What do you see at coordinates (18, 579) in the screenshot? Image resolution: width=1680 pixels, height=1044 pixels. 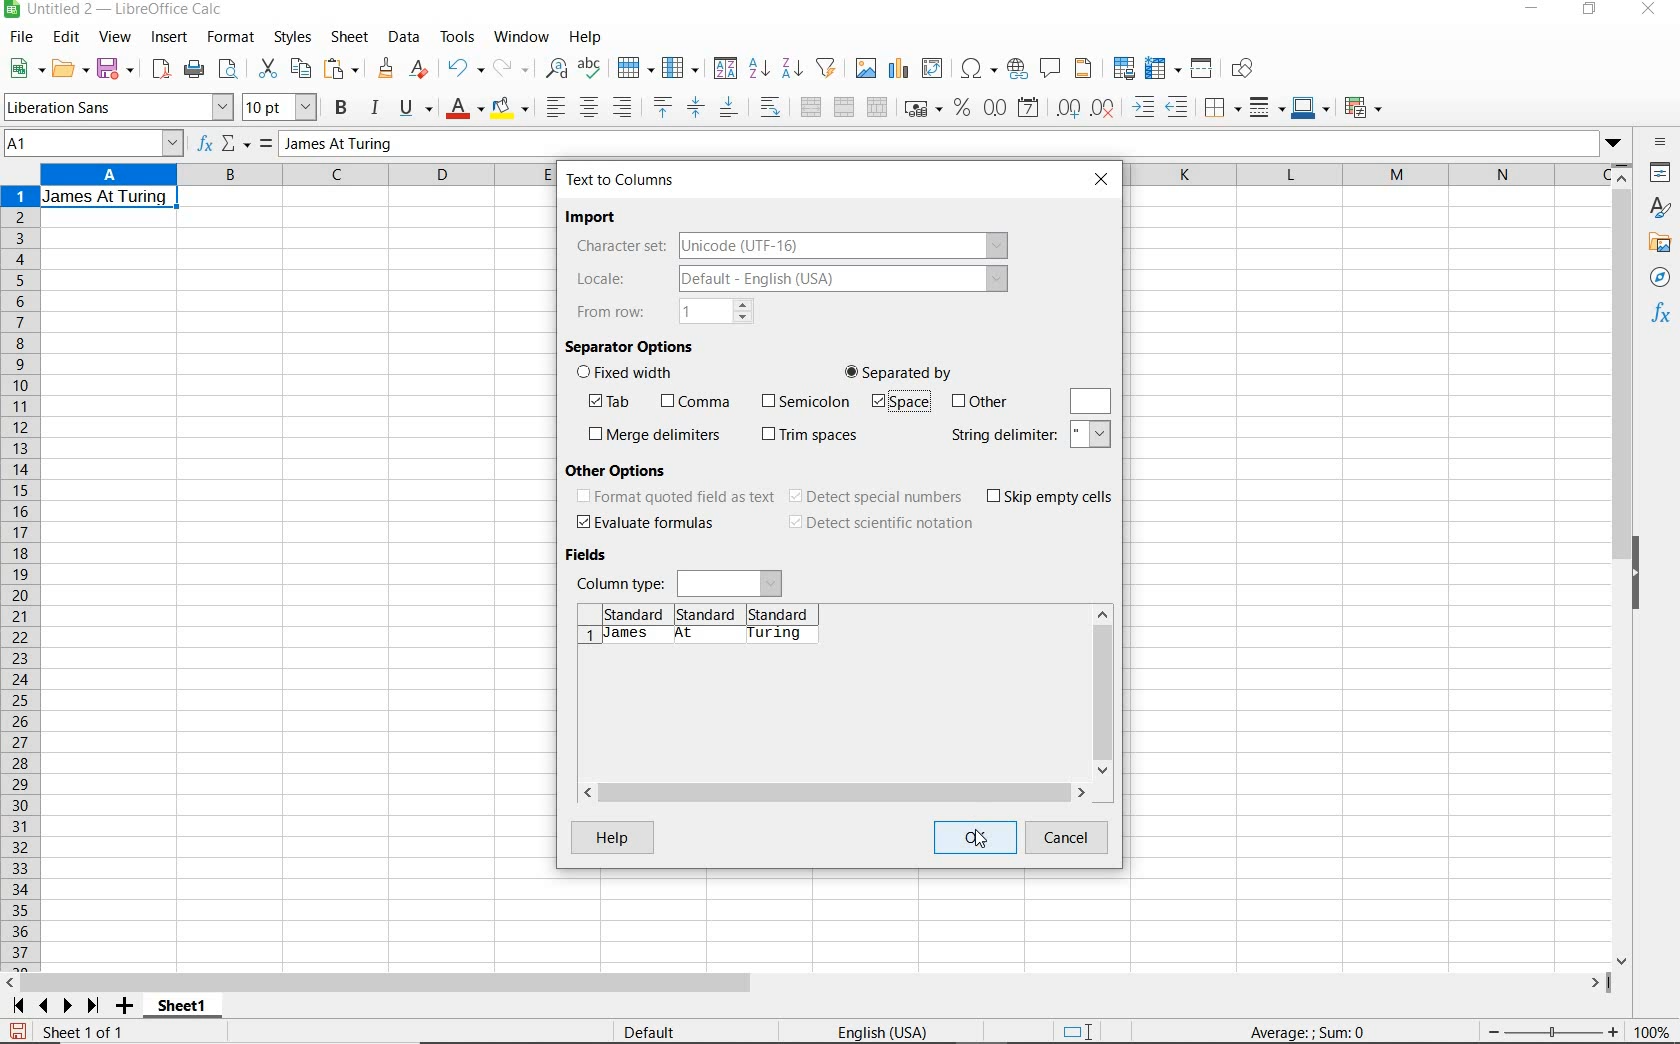 I see `rows` at bounding box center [18, 579].